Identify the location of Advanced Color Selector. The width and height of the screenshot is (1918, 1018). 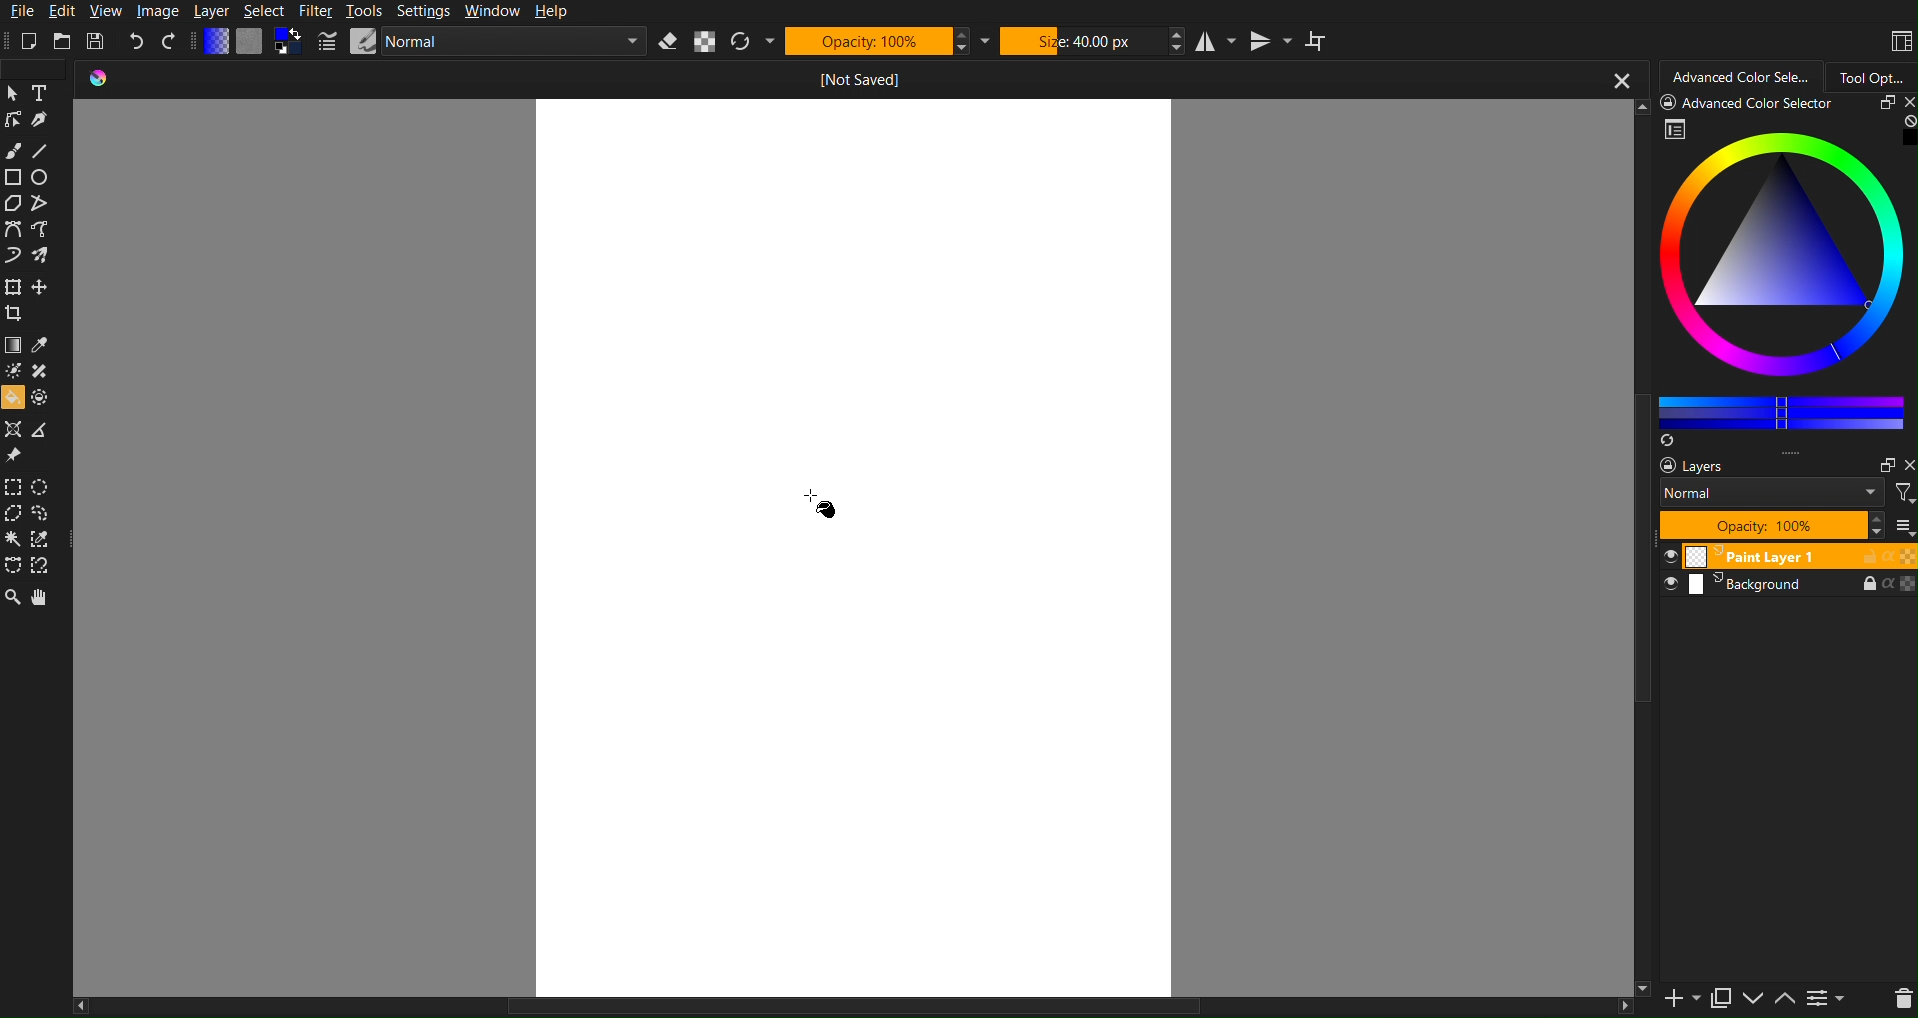
(1741, 74).